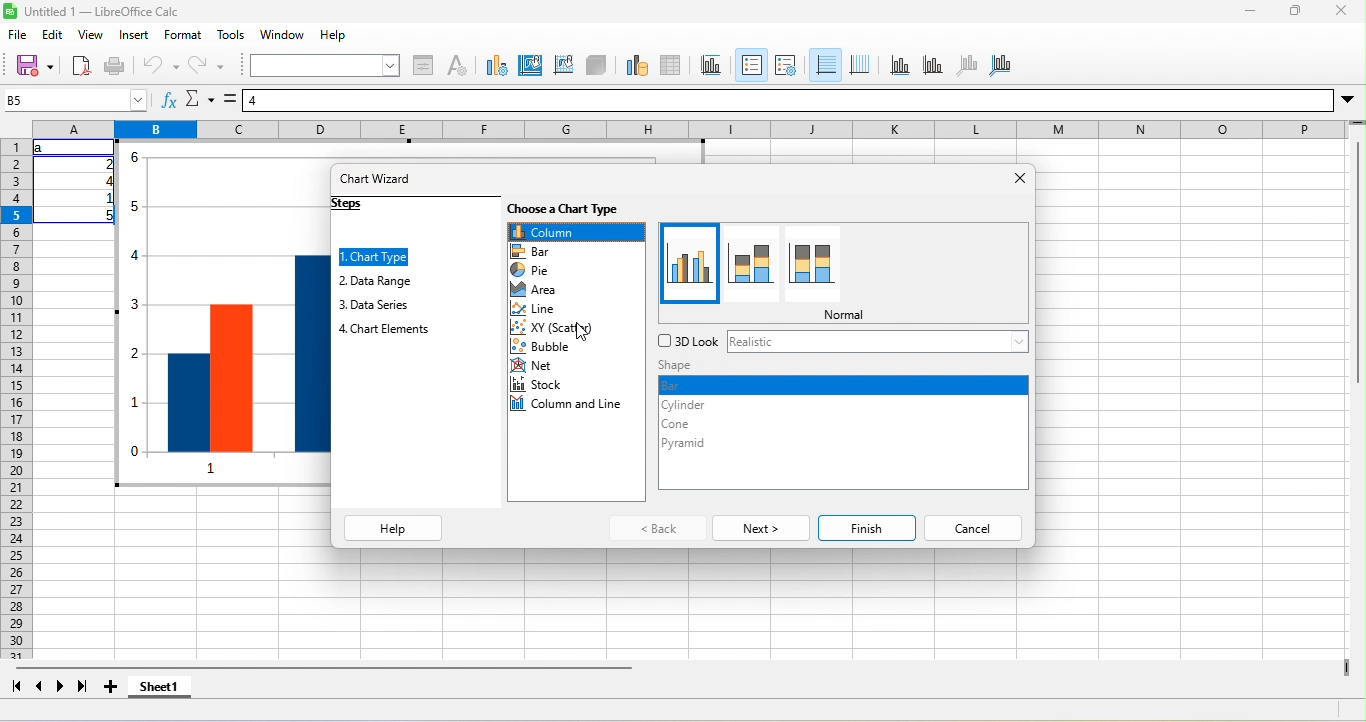  I want to click on add sheet, so click(111, 686).